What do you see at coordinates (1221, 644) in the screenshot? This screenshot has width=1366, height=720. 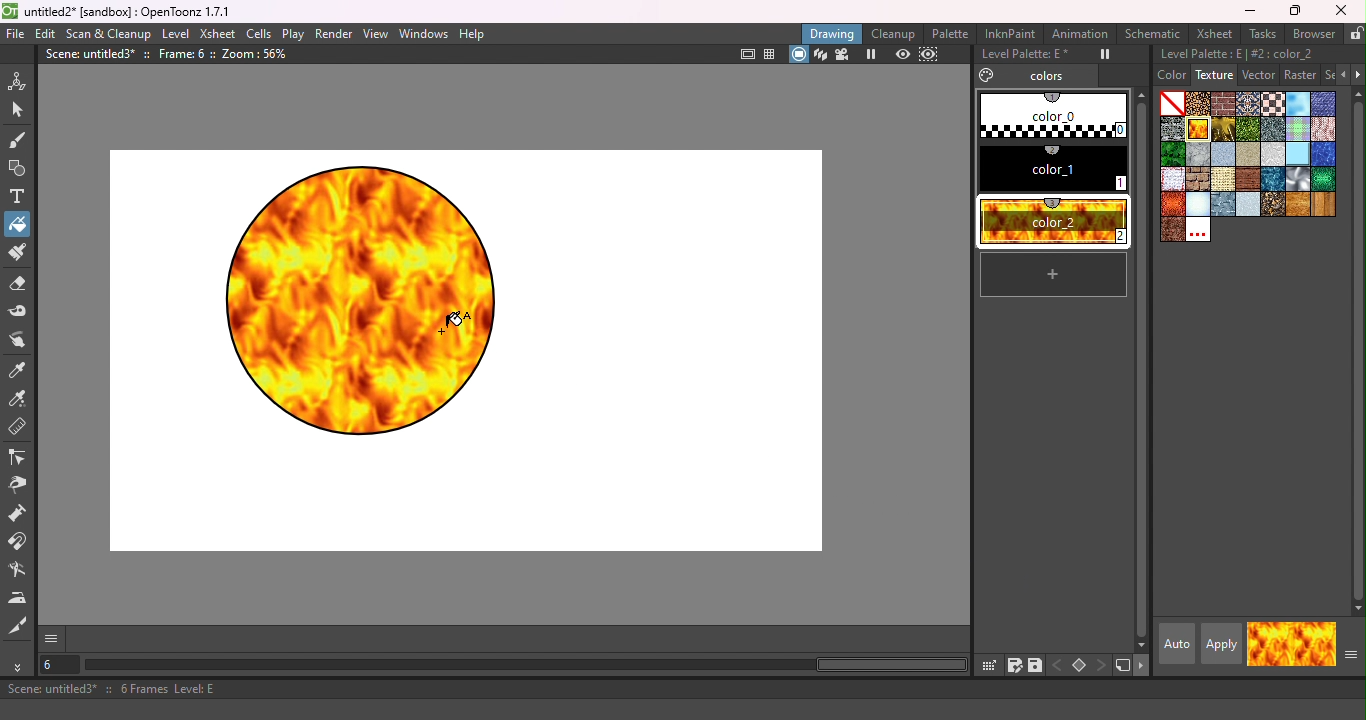 I see `apply` at bounding box center [1221, 644].